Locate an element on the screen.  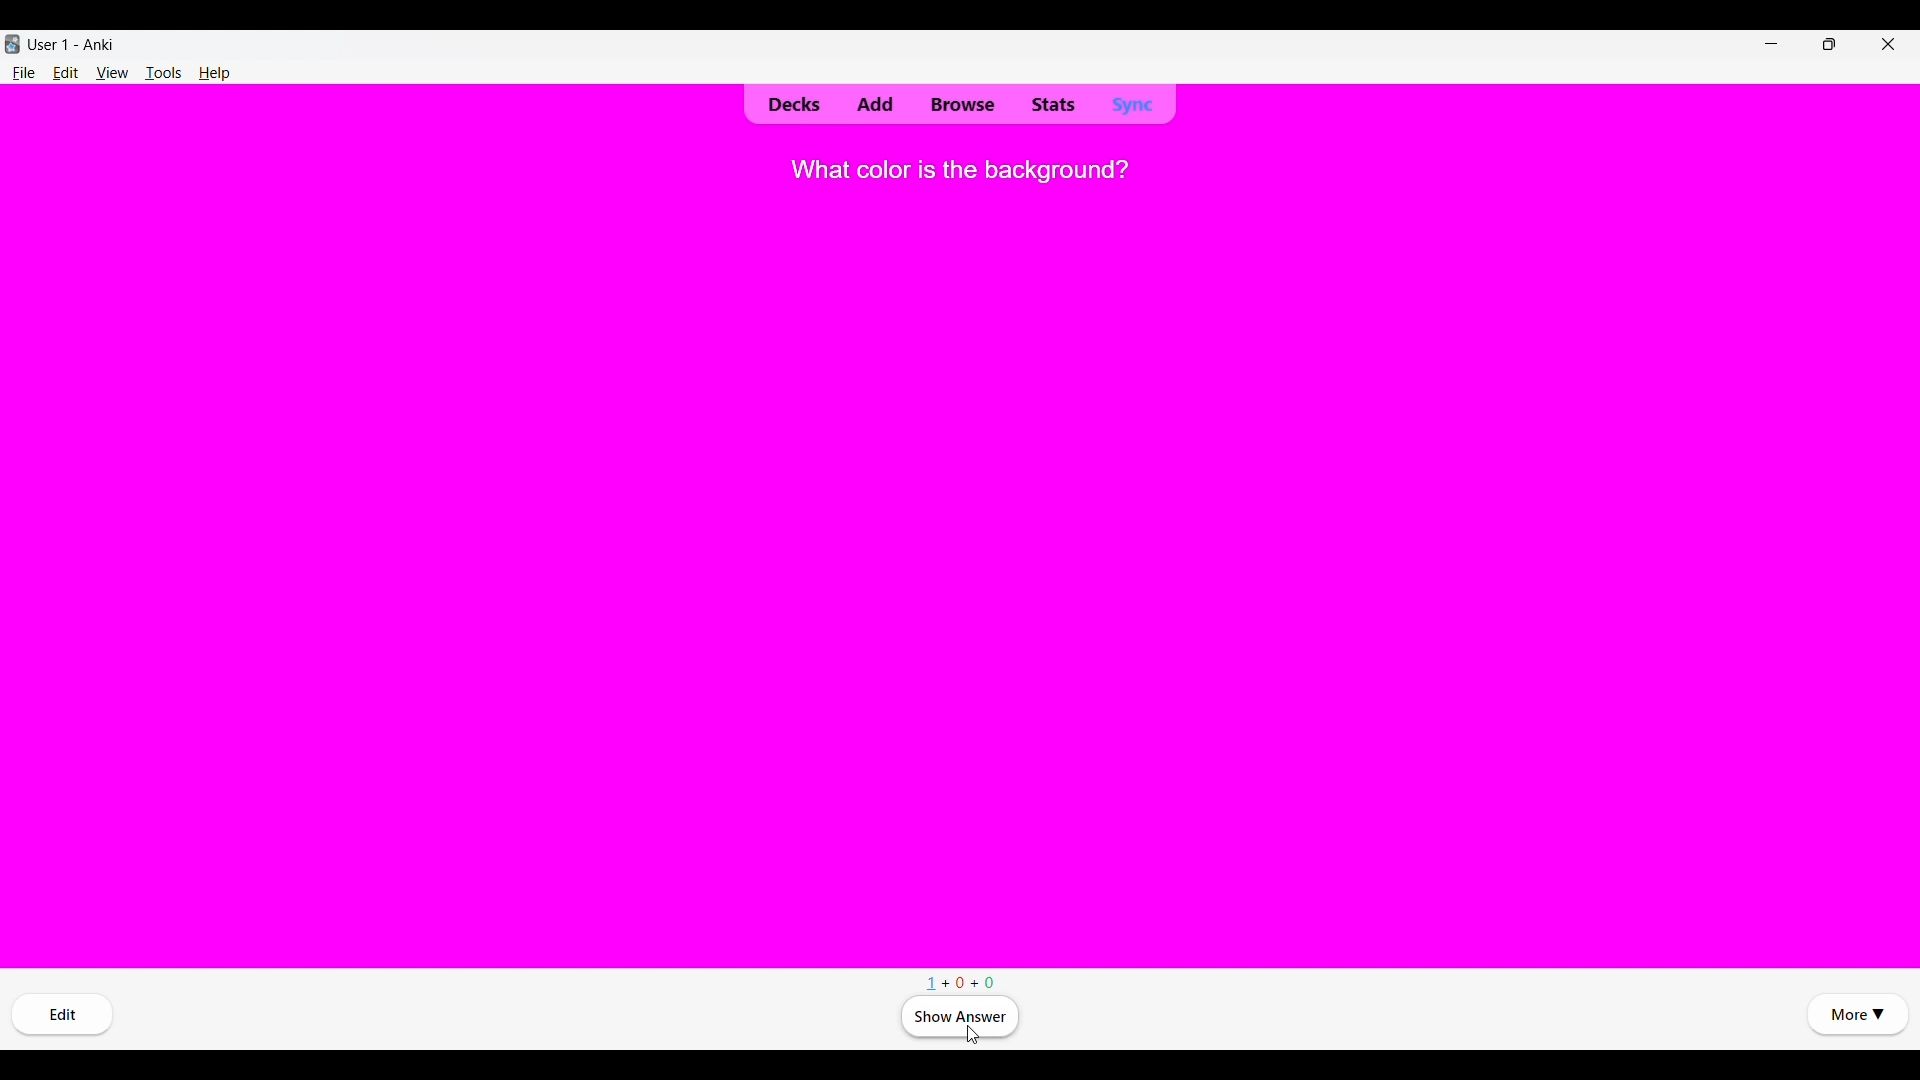
Question is located at coordinates (958, 171).